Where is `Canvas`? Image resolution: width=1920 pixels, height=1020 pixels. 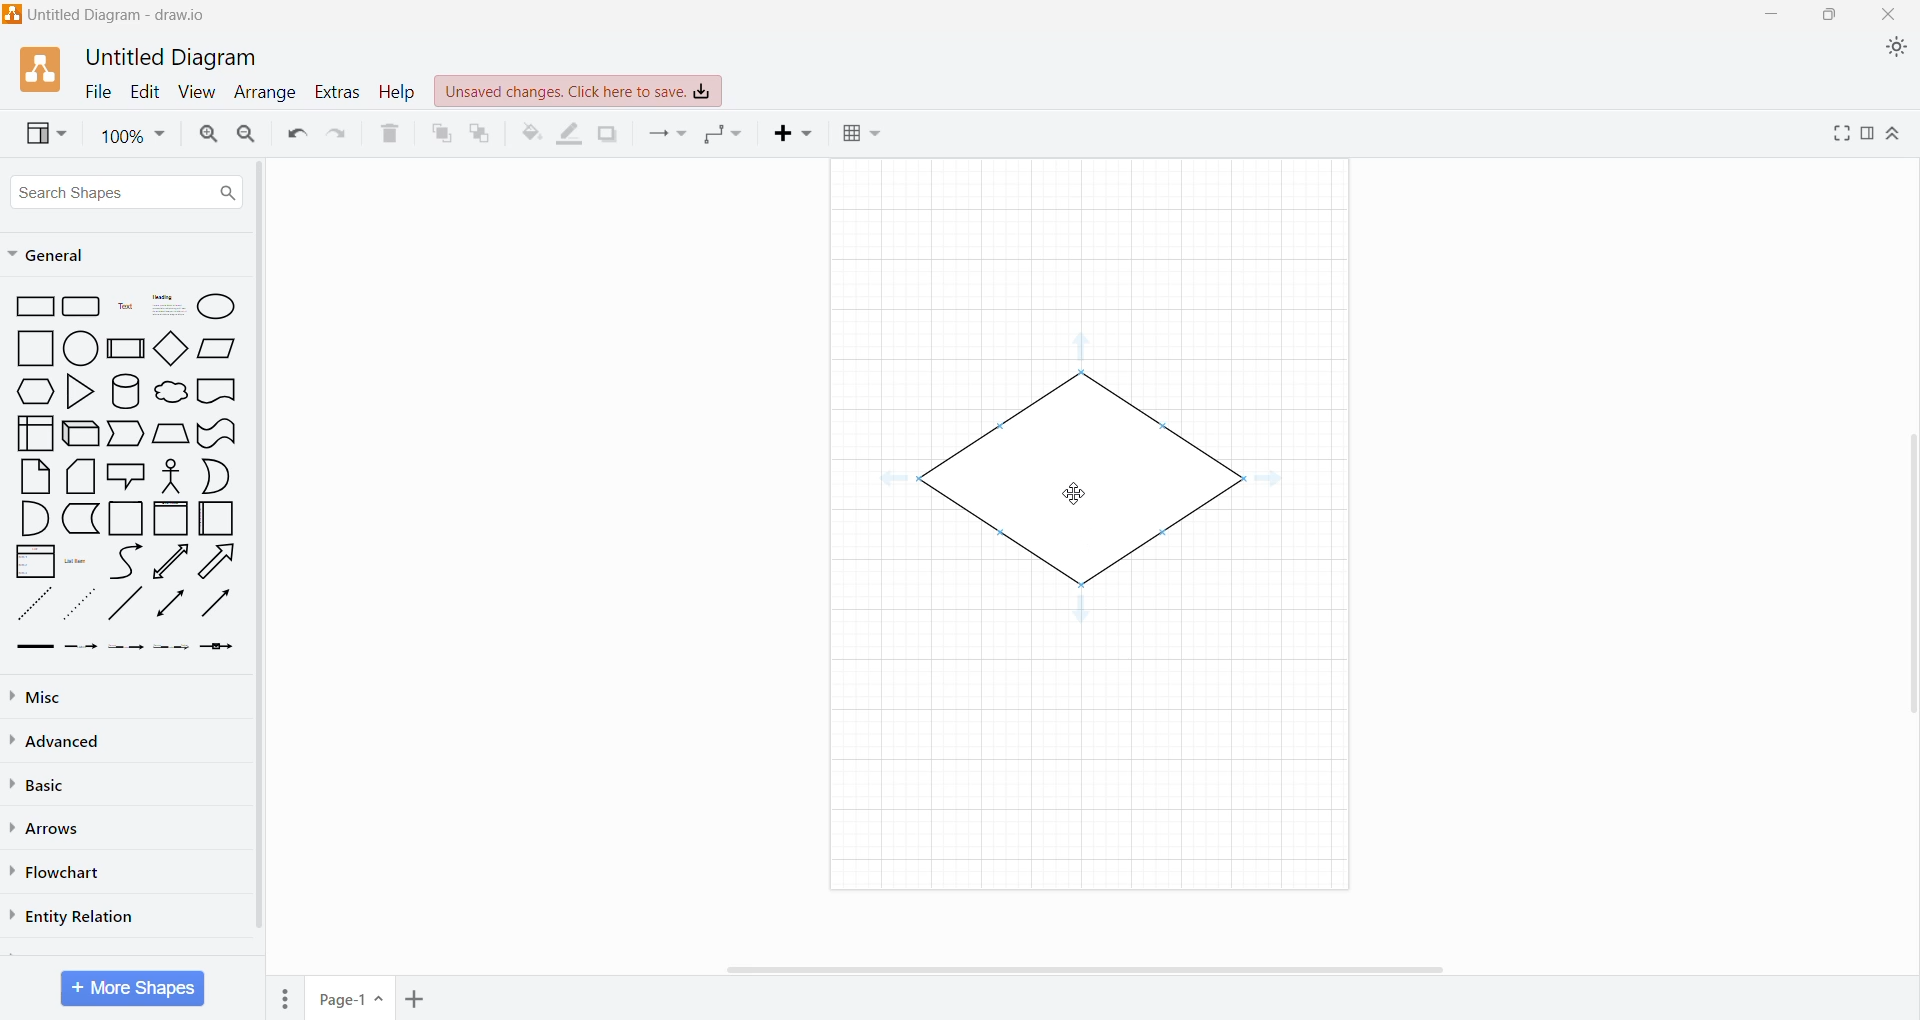 Canvas is located at coordinates (1093, 518).